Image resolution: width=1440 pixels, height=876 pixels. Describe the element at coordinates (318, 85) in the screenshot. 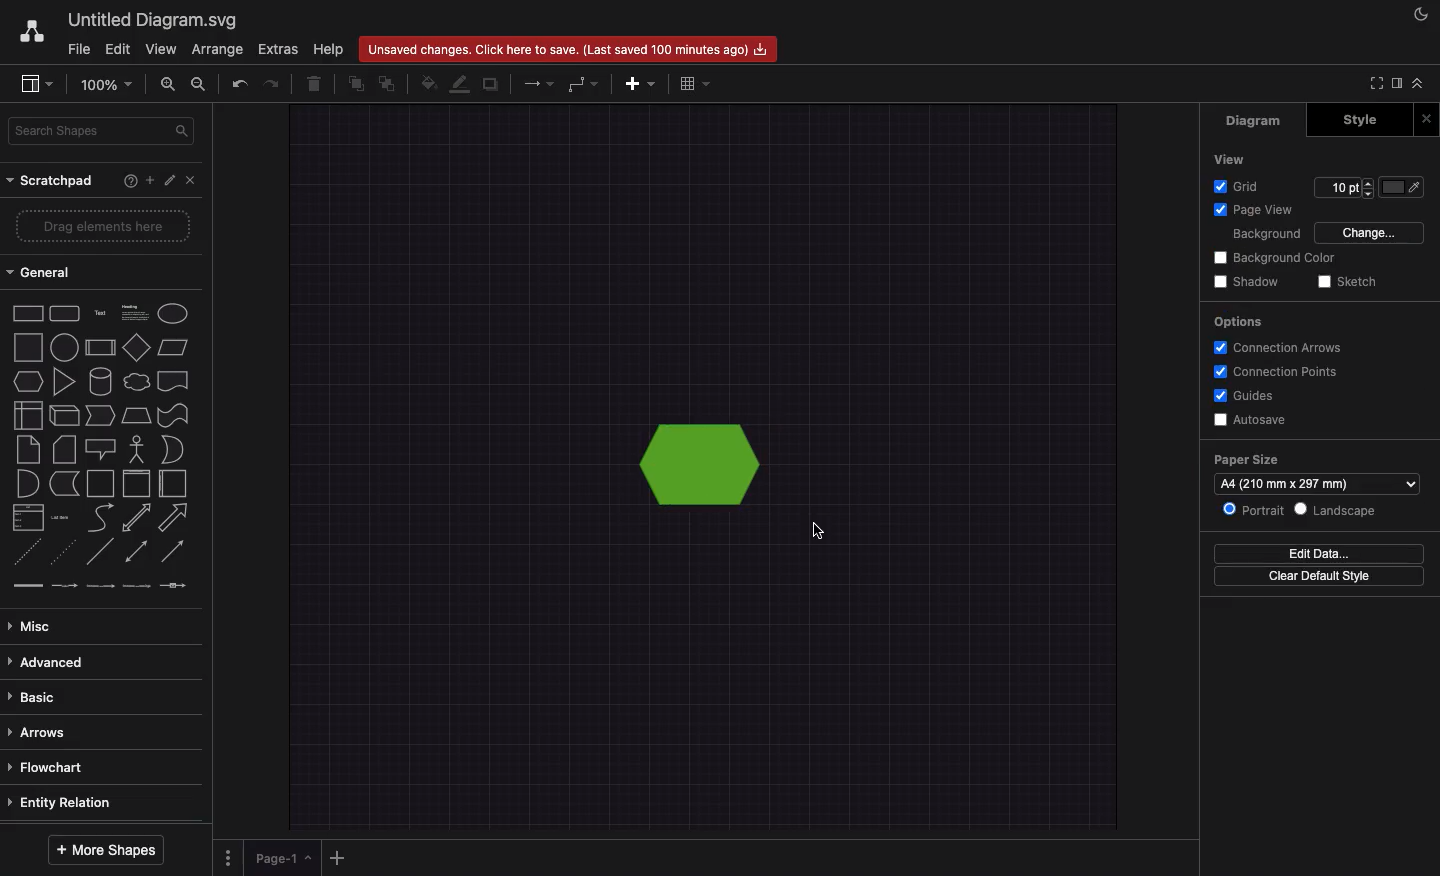

I see `Delete` at that location.